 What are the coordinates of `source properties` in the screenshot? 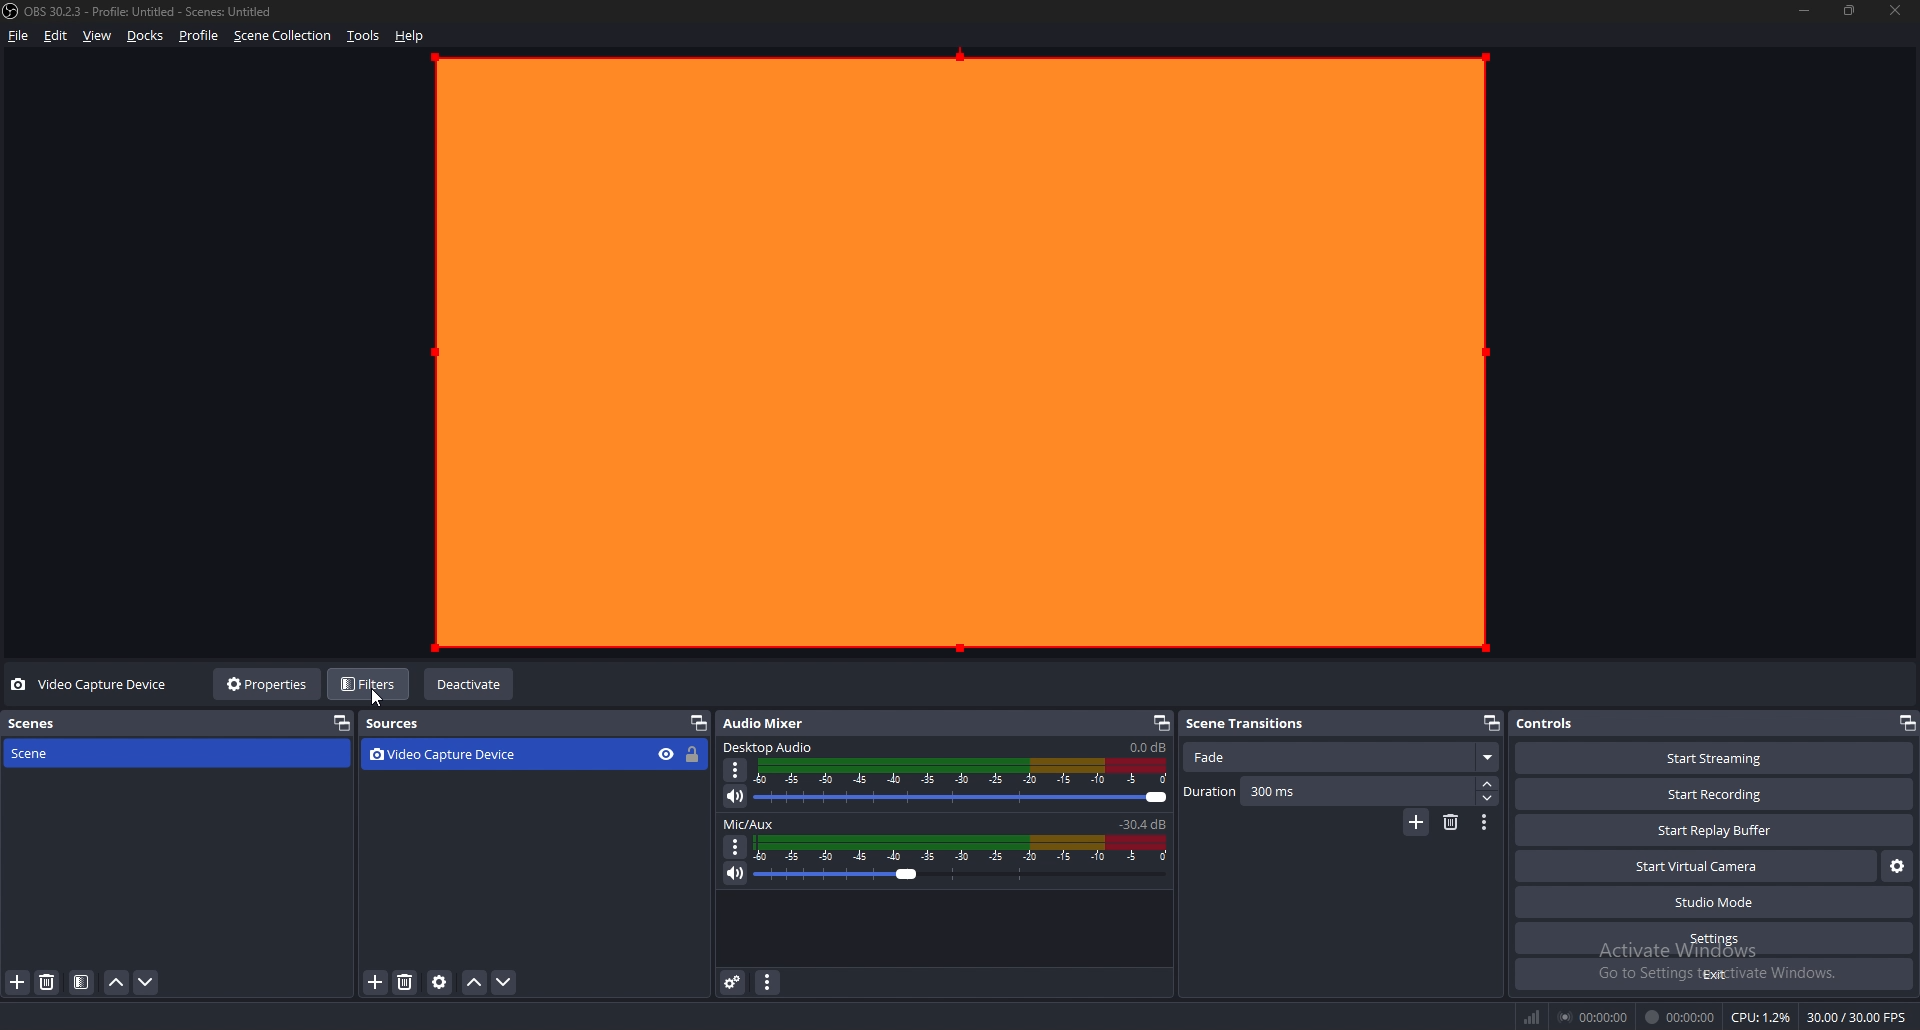 It's located at (440, 983).